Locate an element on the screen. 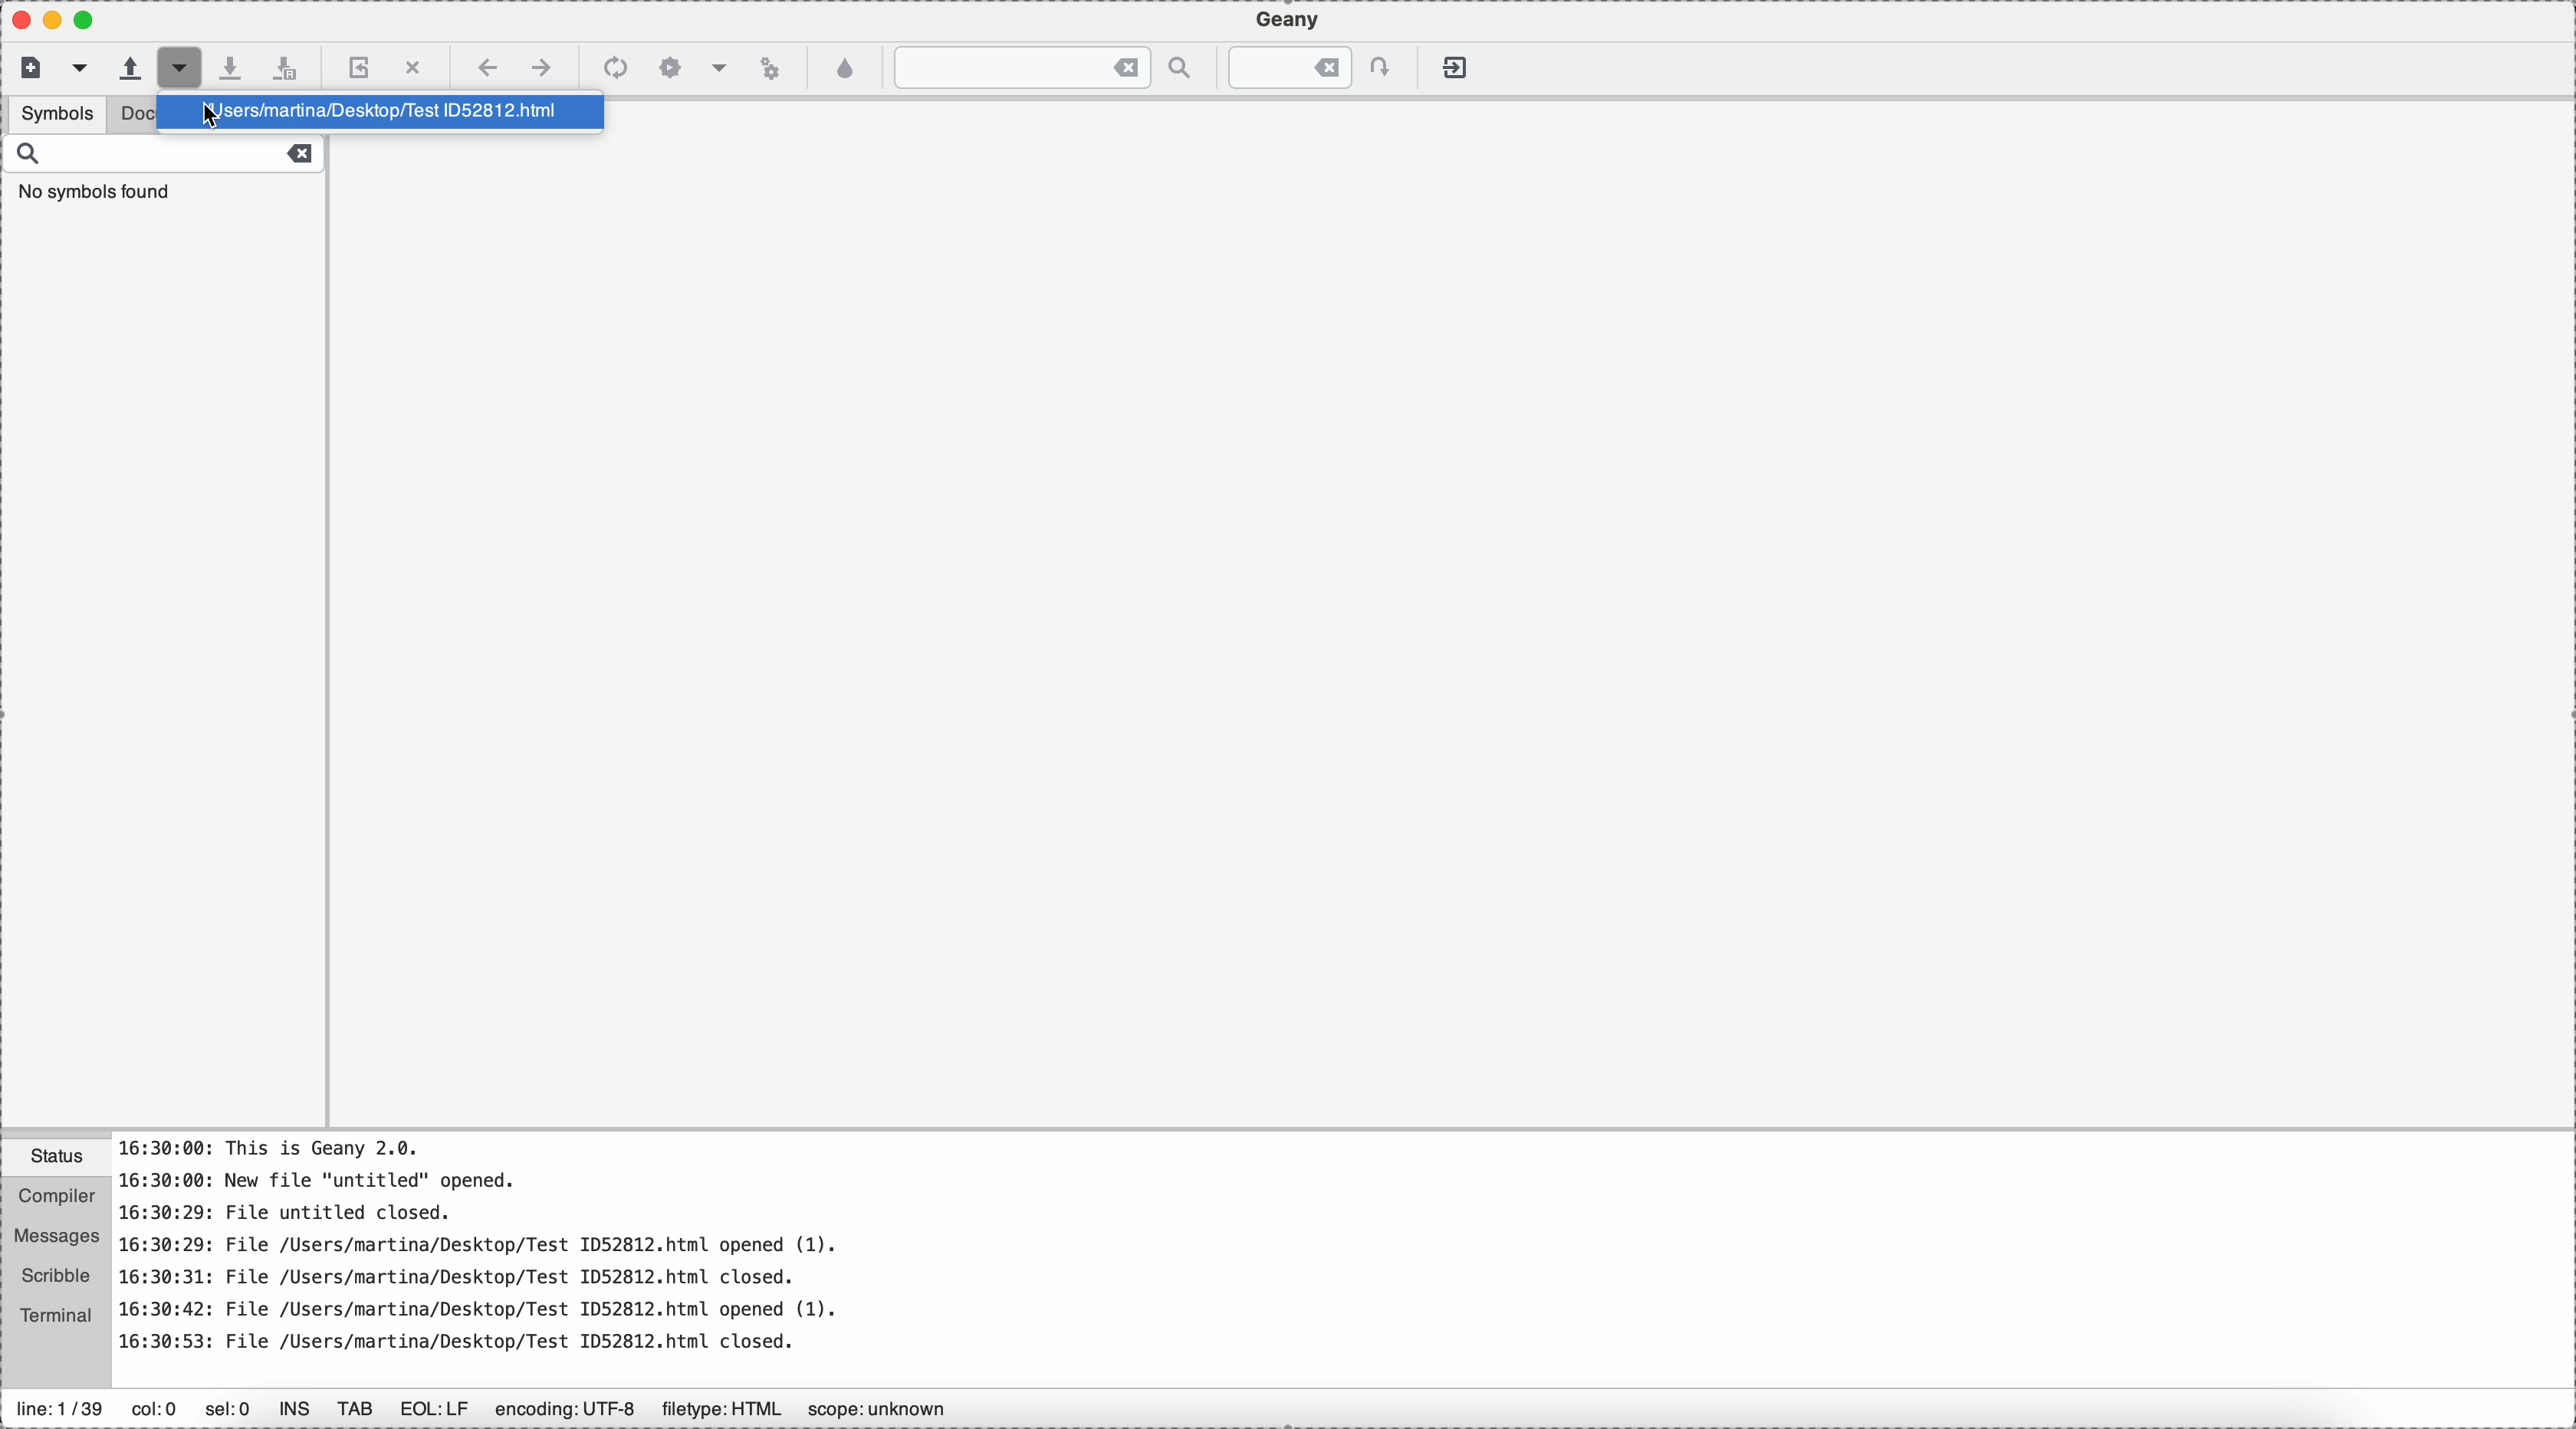  16:30:00 This is Geany 2.0. 16:30:00 New file "untitled" open. 16:30:29 file untitled closed is located at coordinates (1158, 1256).